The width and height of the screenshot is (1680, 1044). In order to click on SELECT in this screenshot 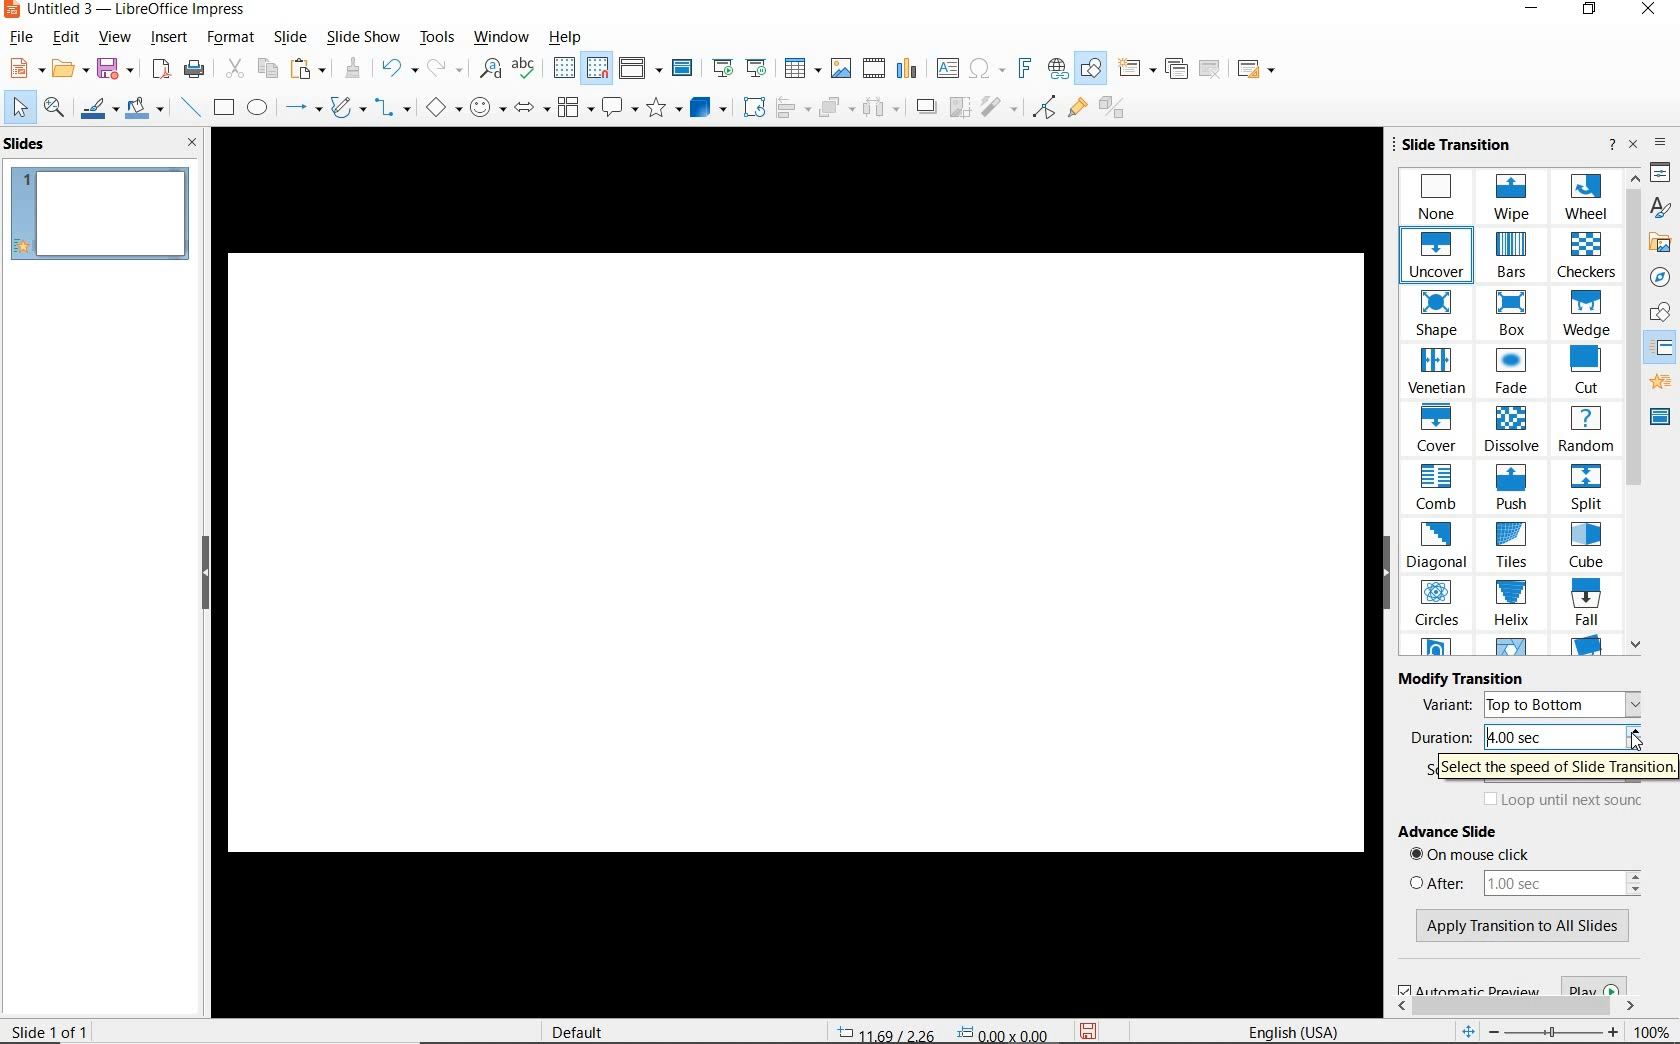, I will do `click(16, 107)`.